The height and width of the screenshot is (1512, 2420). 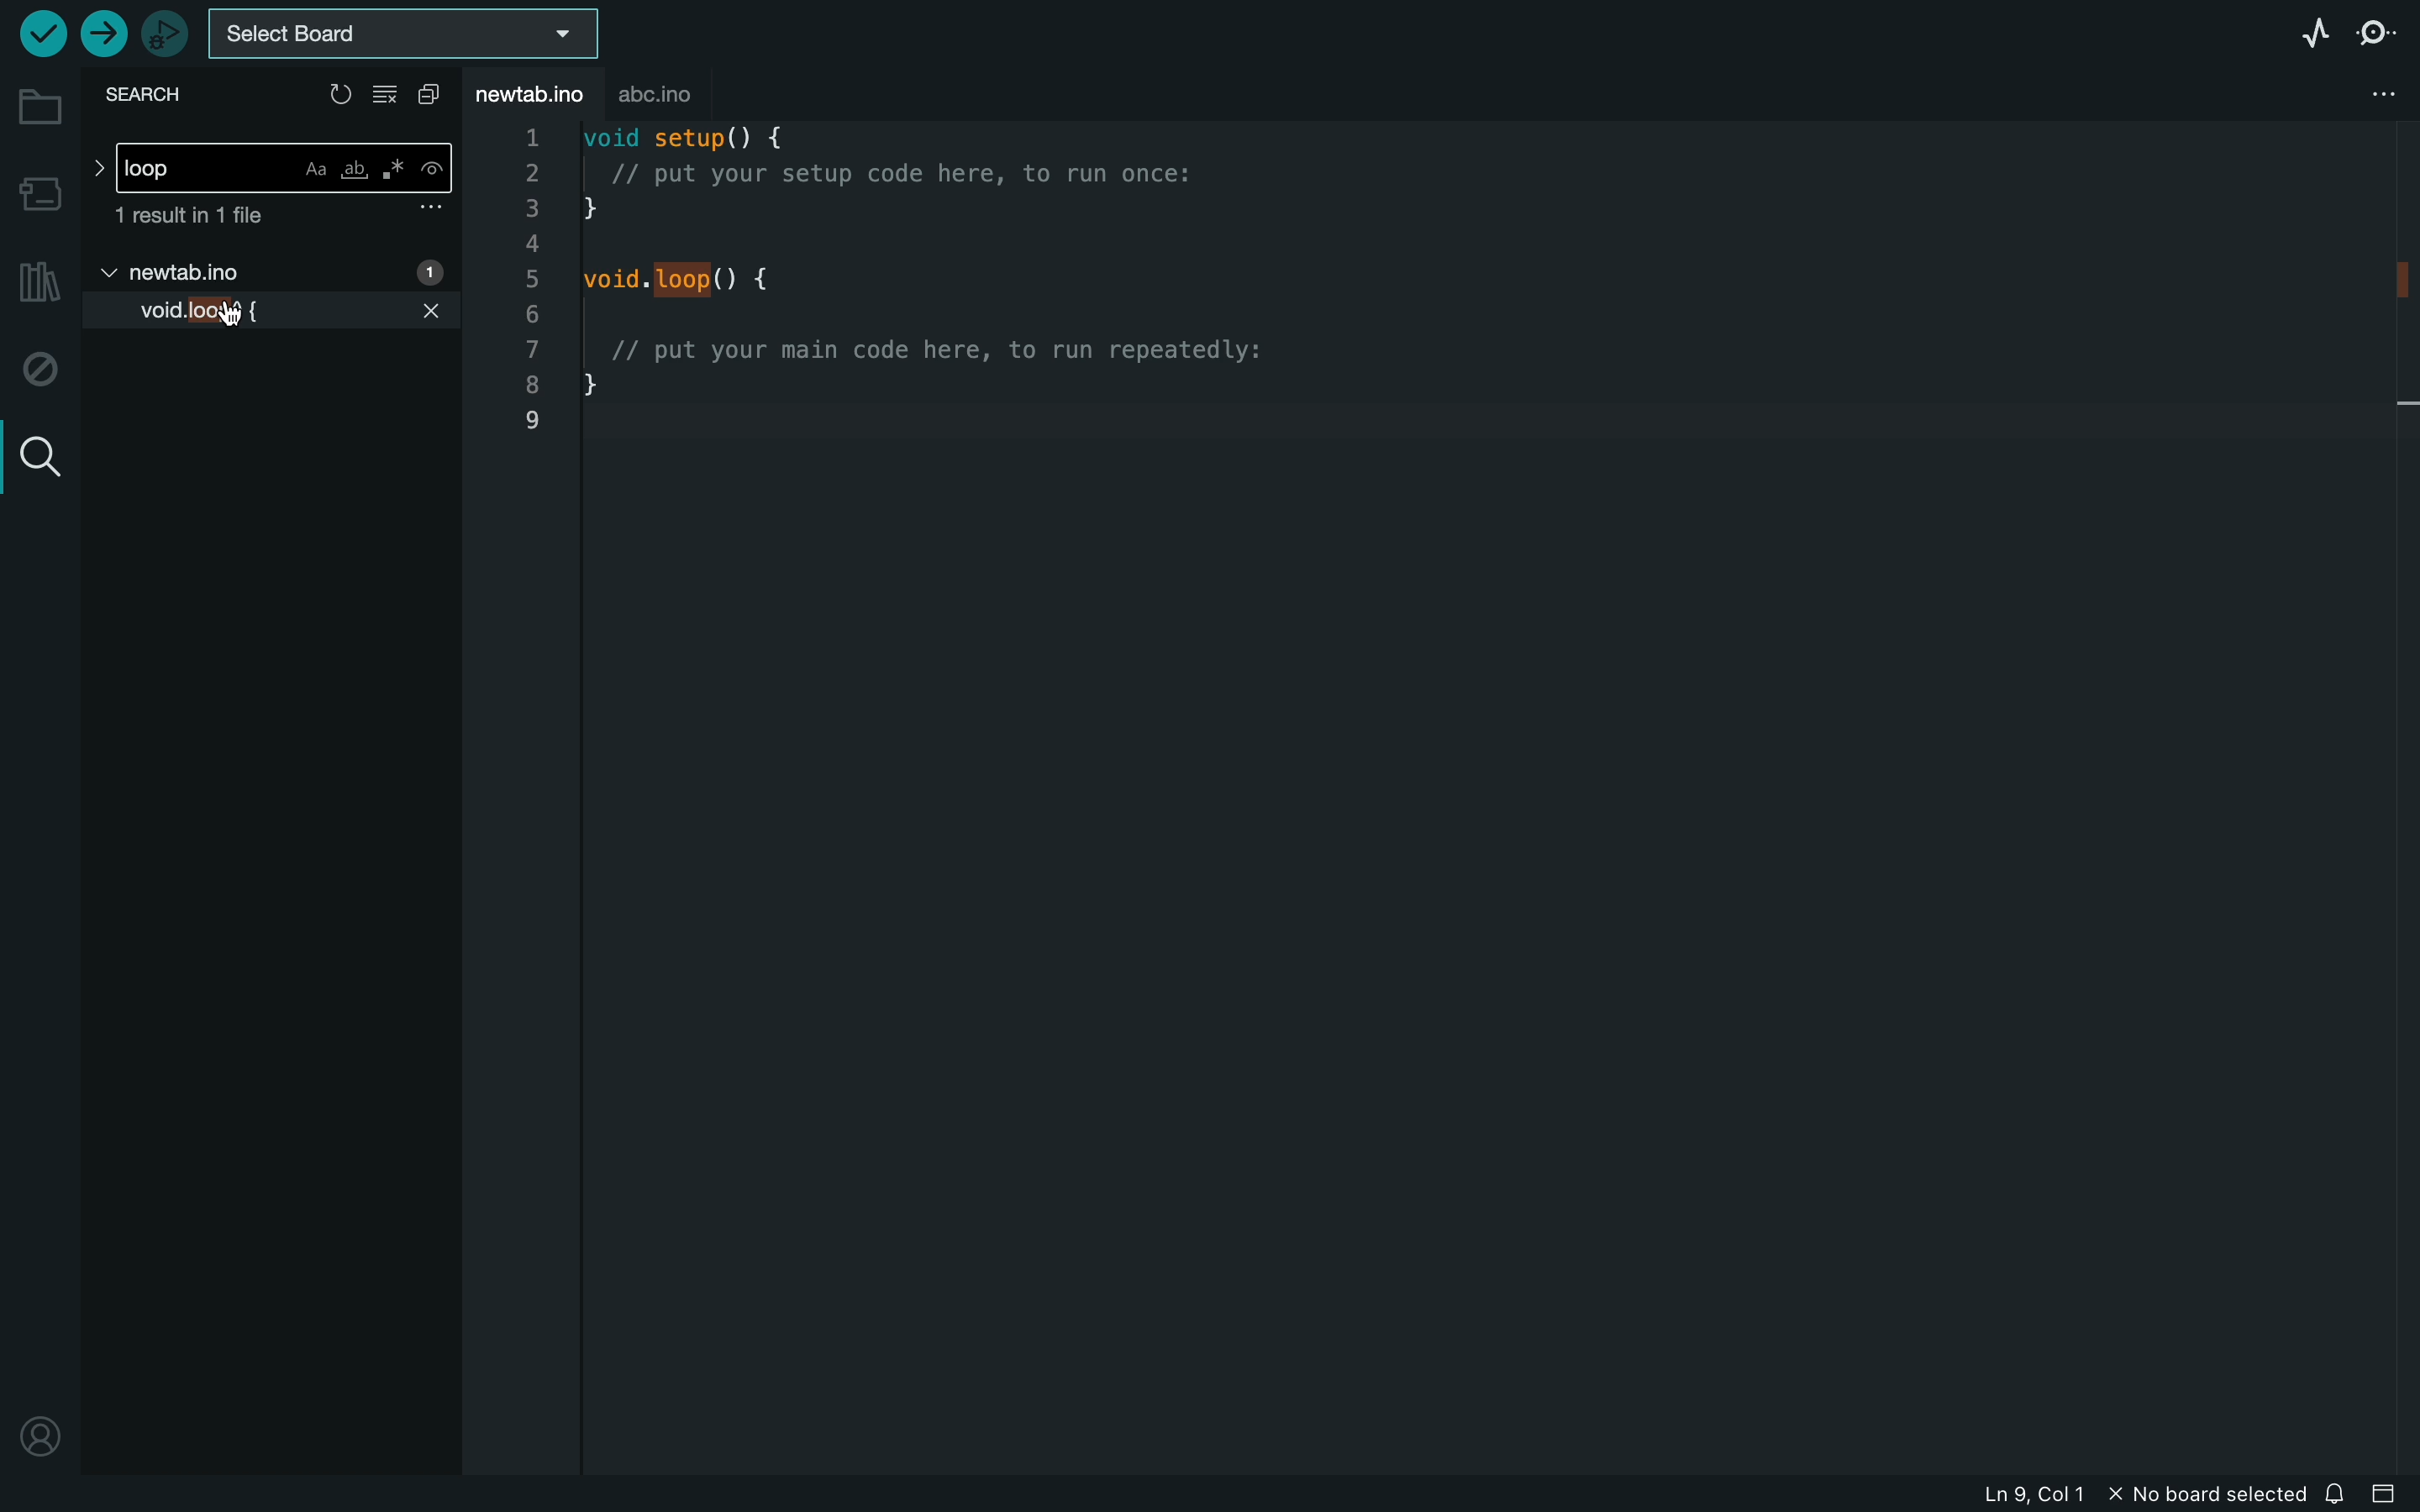 What do you see at coordinates (280, 218) in the screenshot?
I see `search file count` at bounding box center [280, 218].